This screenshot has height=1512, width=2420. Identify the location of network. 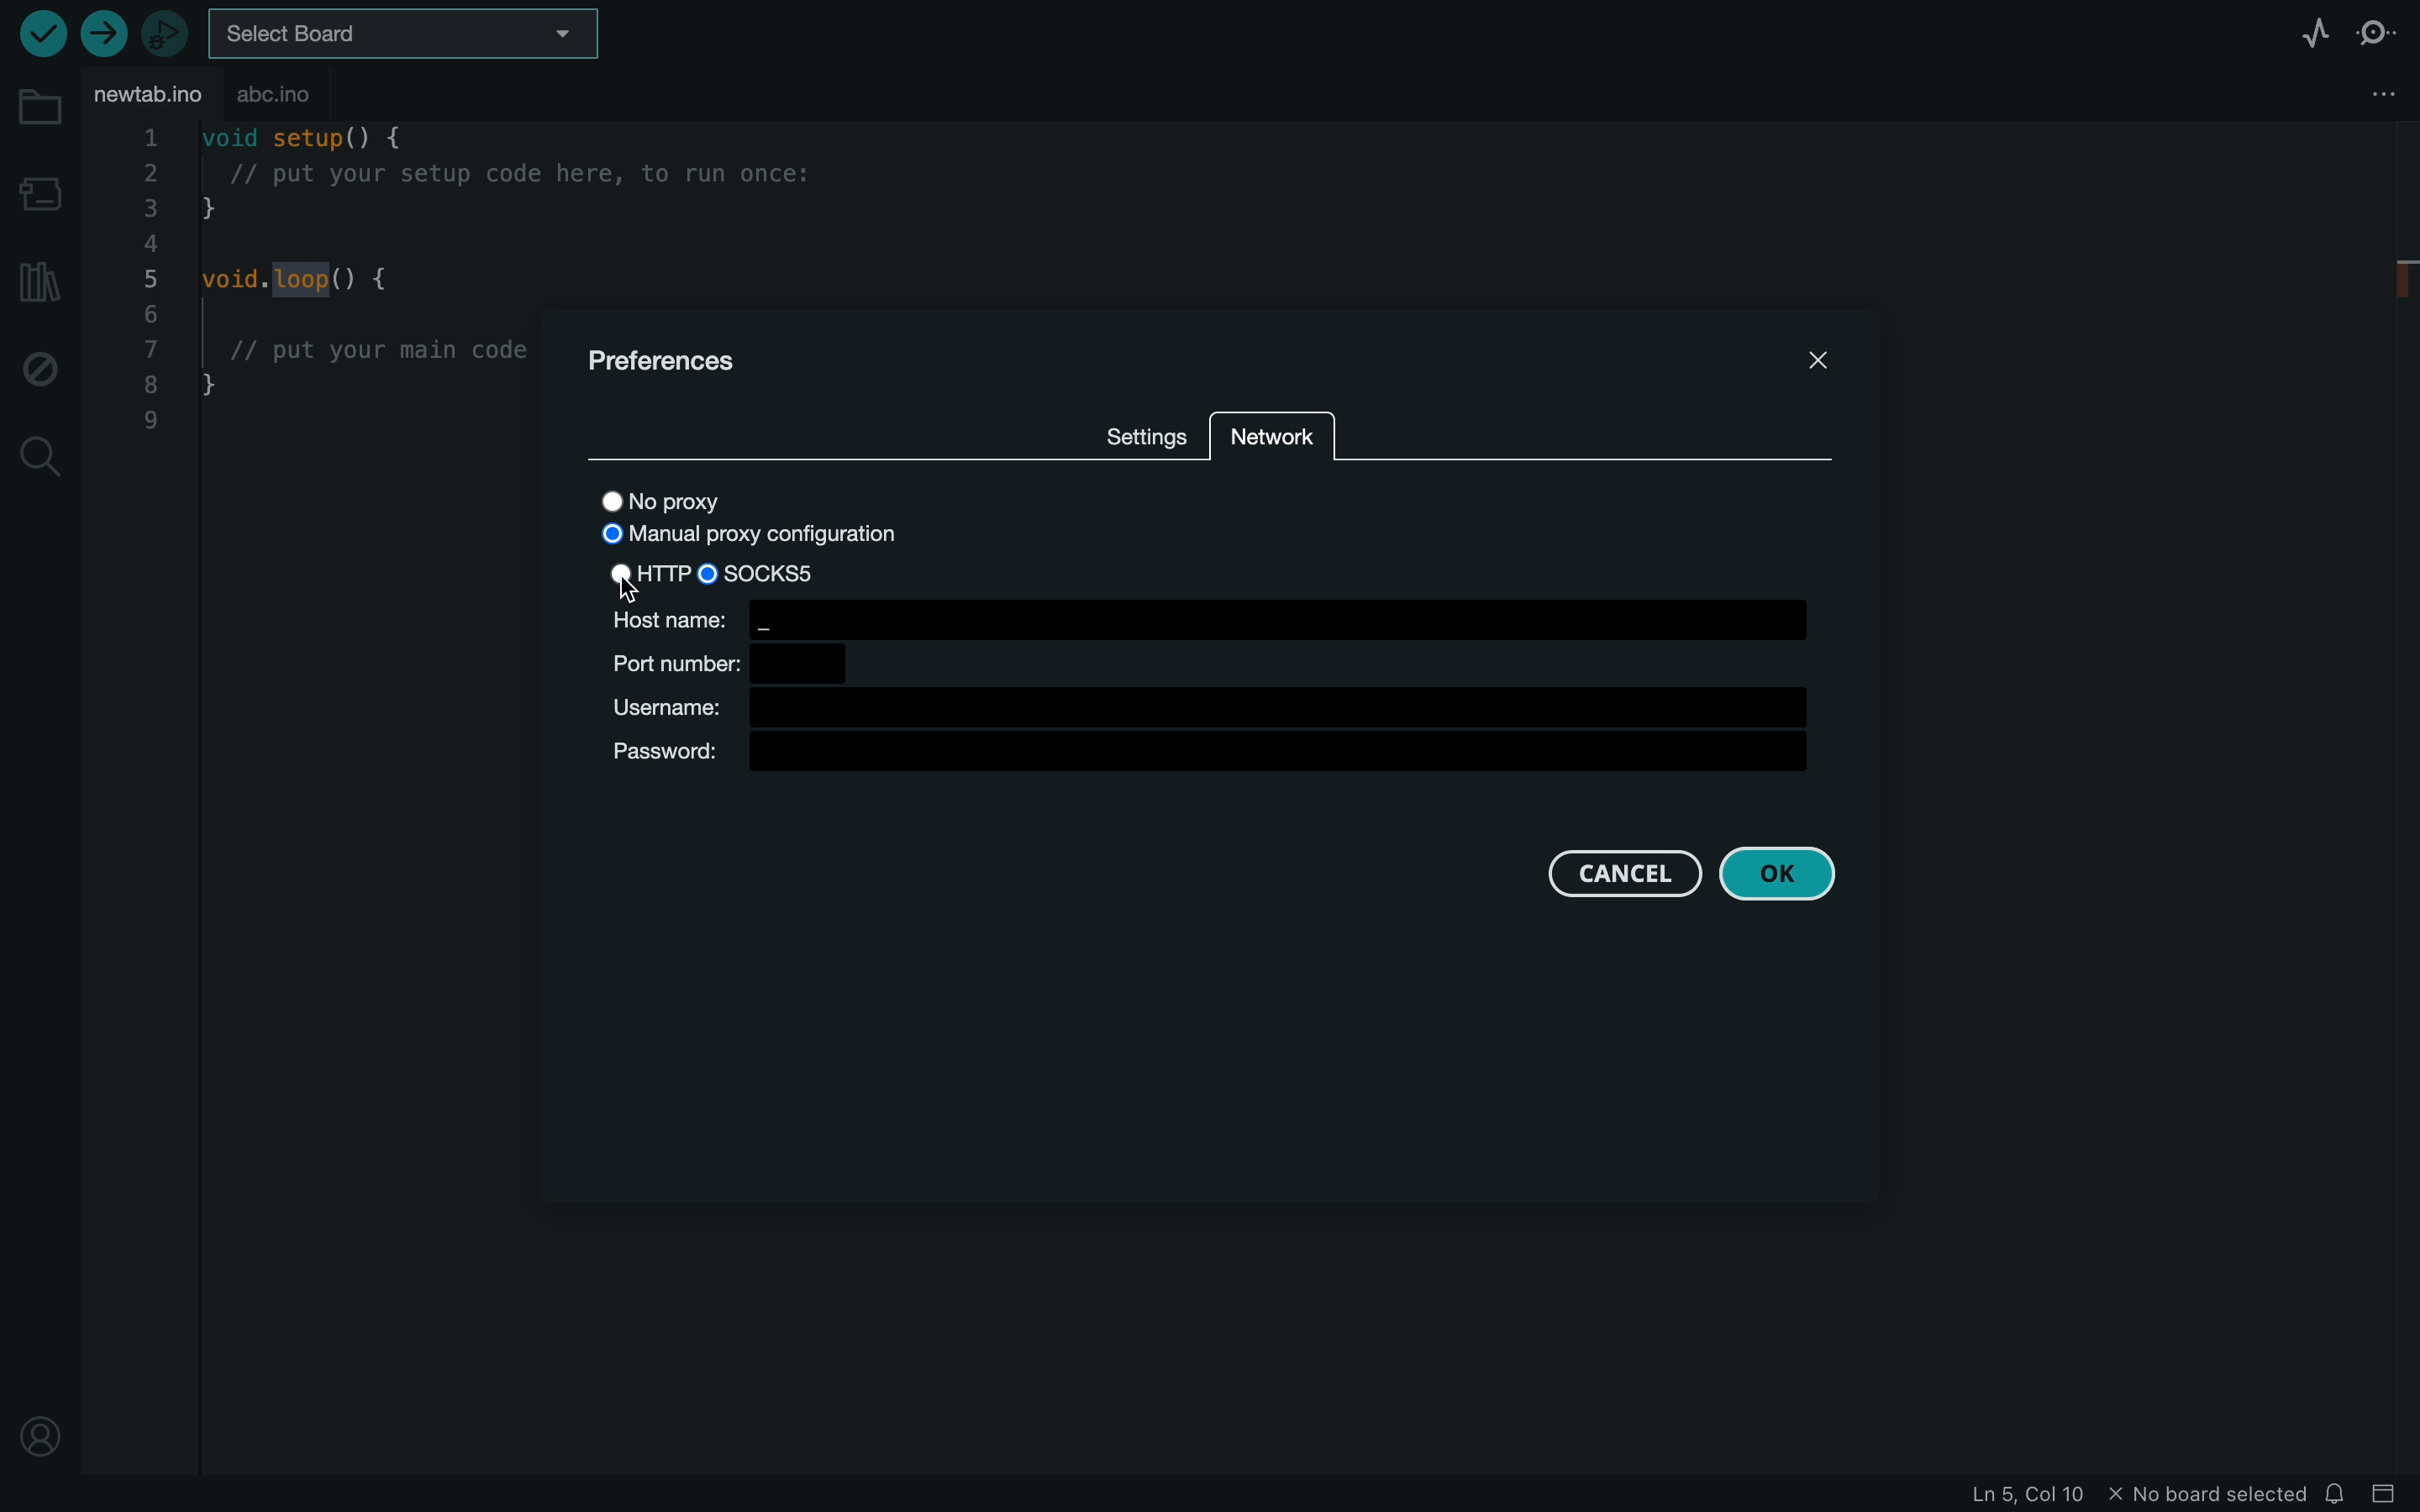
(1275, 439).